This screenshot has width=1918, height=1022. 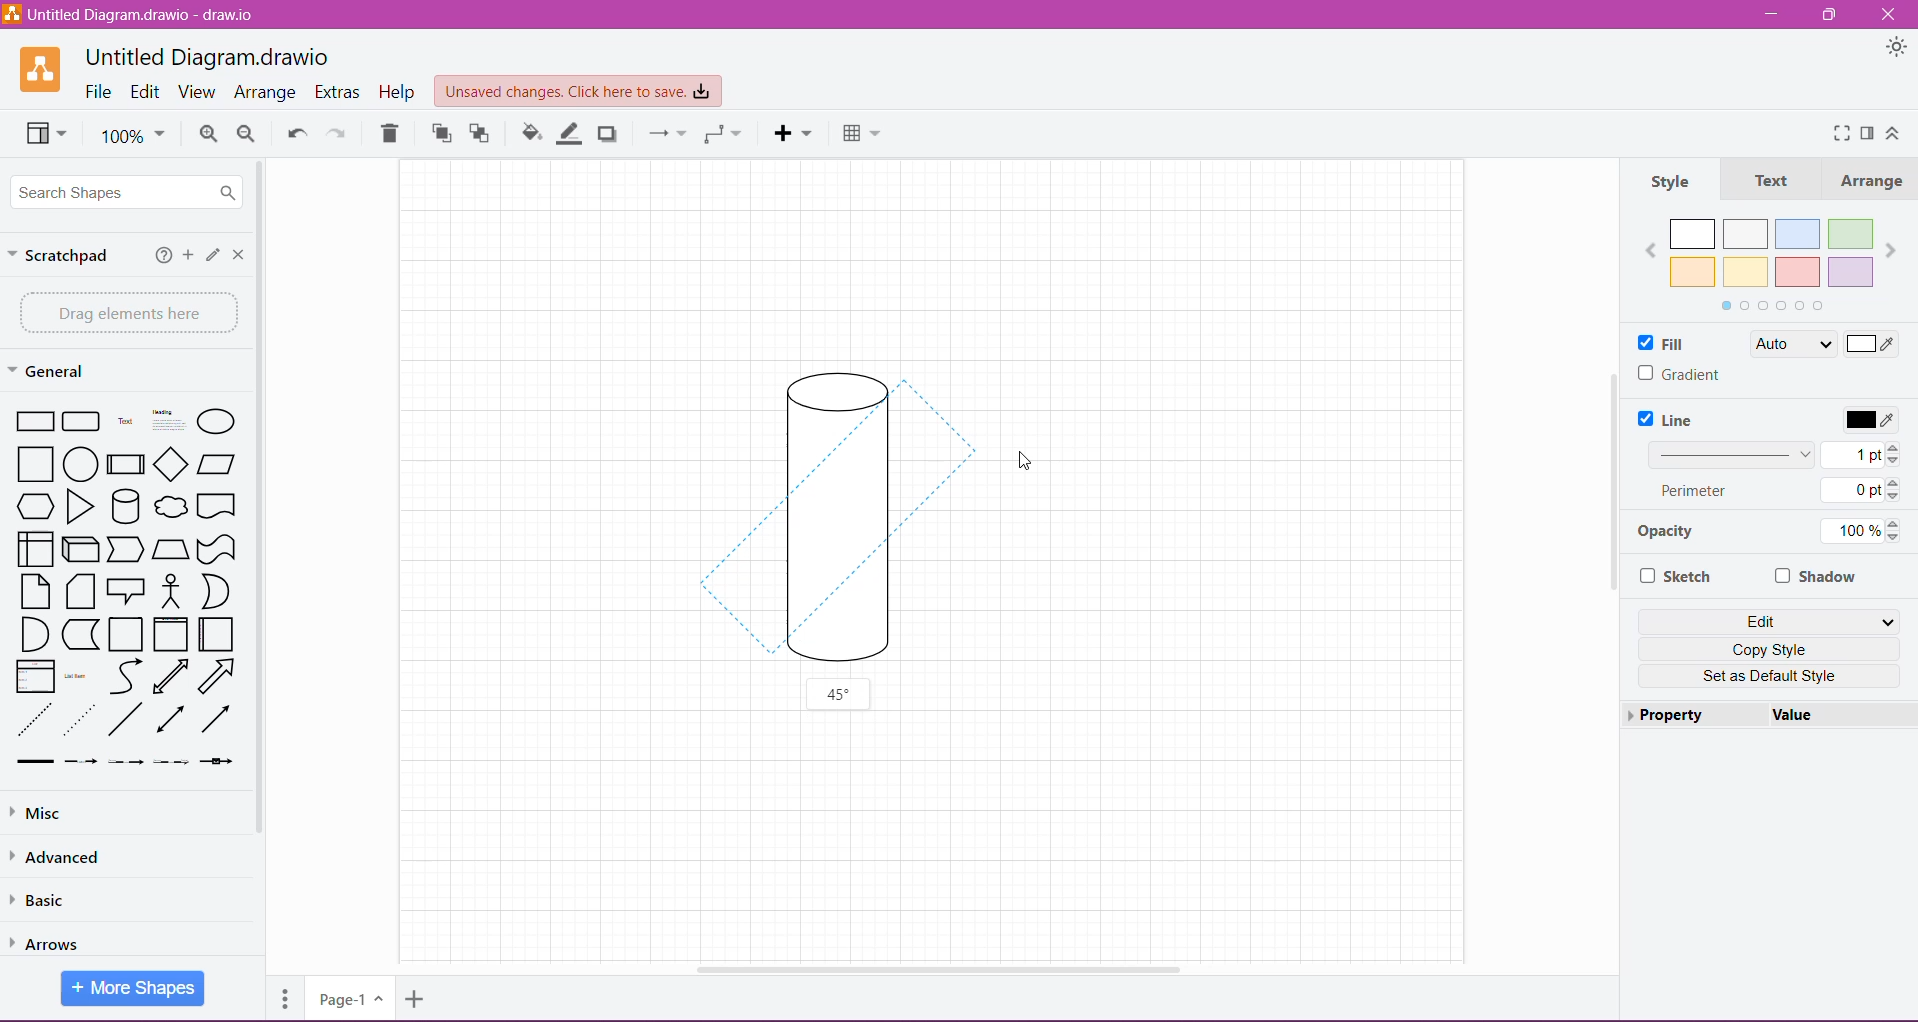 I want to click on Arrange, so click(x=1871, y=179).